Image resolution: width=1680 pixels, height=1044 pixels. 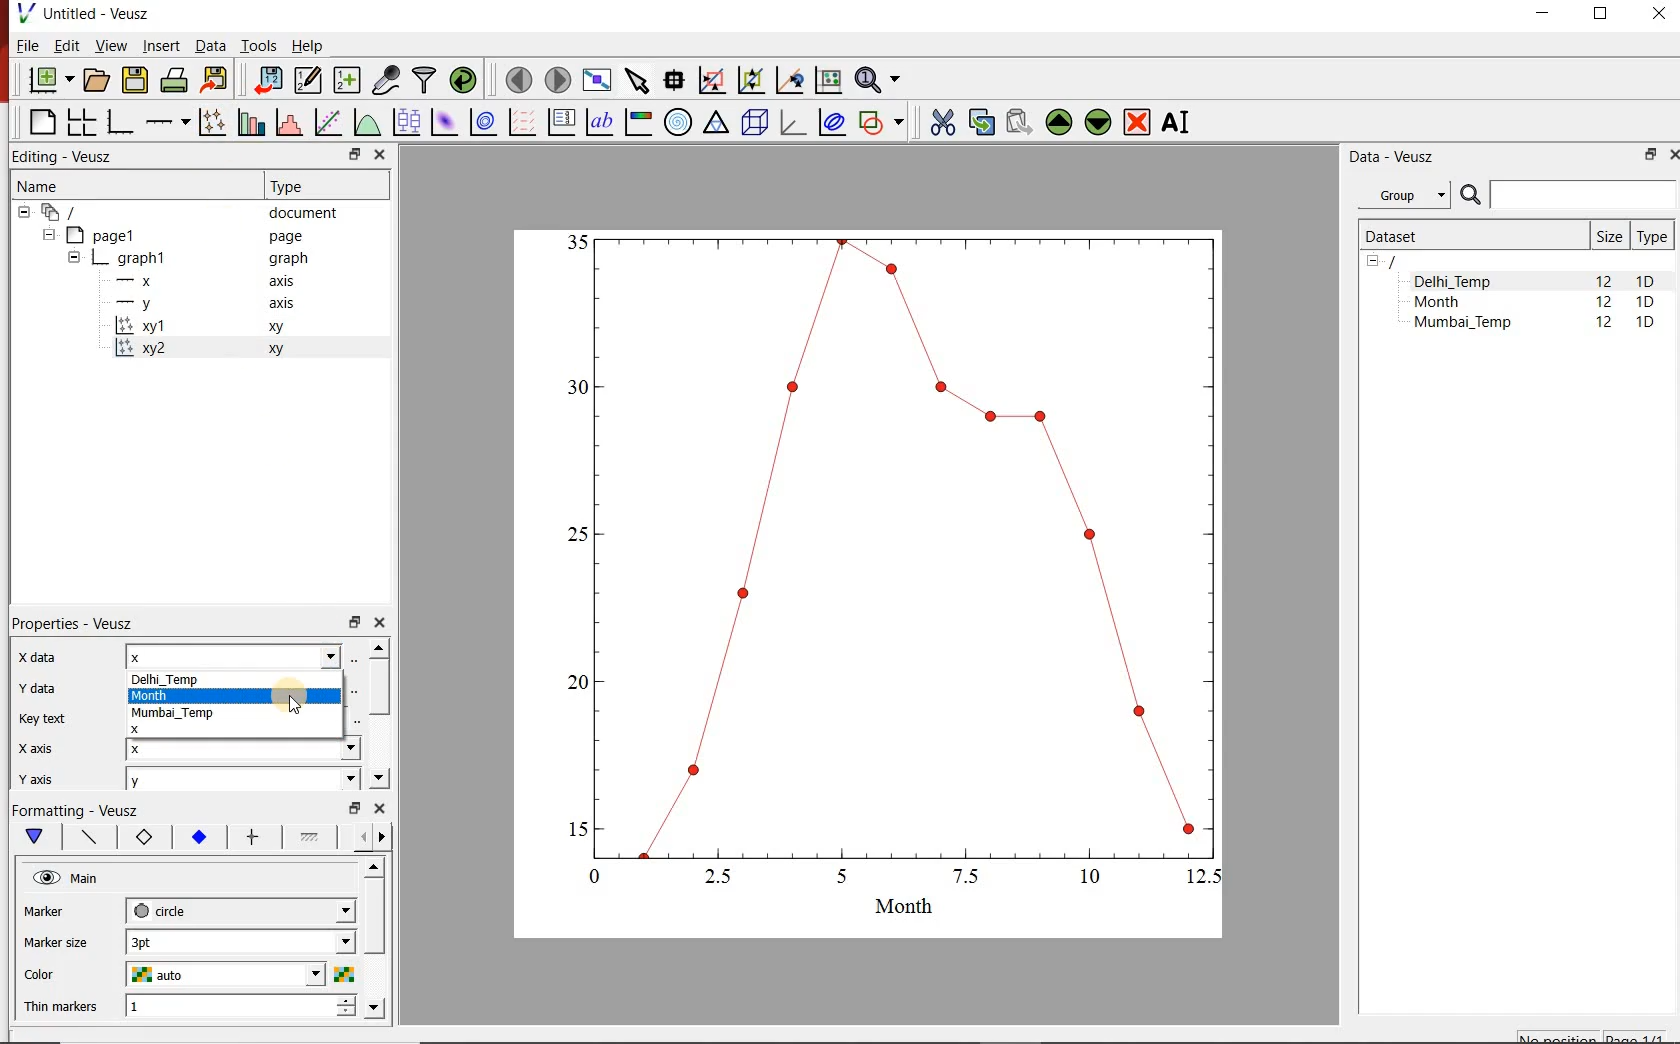 What do you see at coordinates (712, 81) in the screenshot?
I see `click or draw a rectangle to zoom graph indexes` at bounding box center [712, 81].